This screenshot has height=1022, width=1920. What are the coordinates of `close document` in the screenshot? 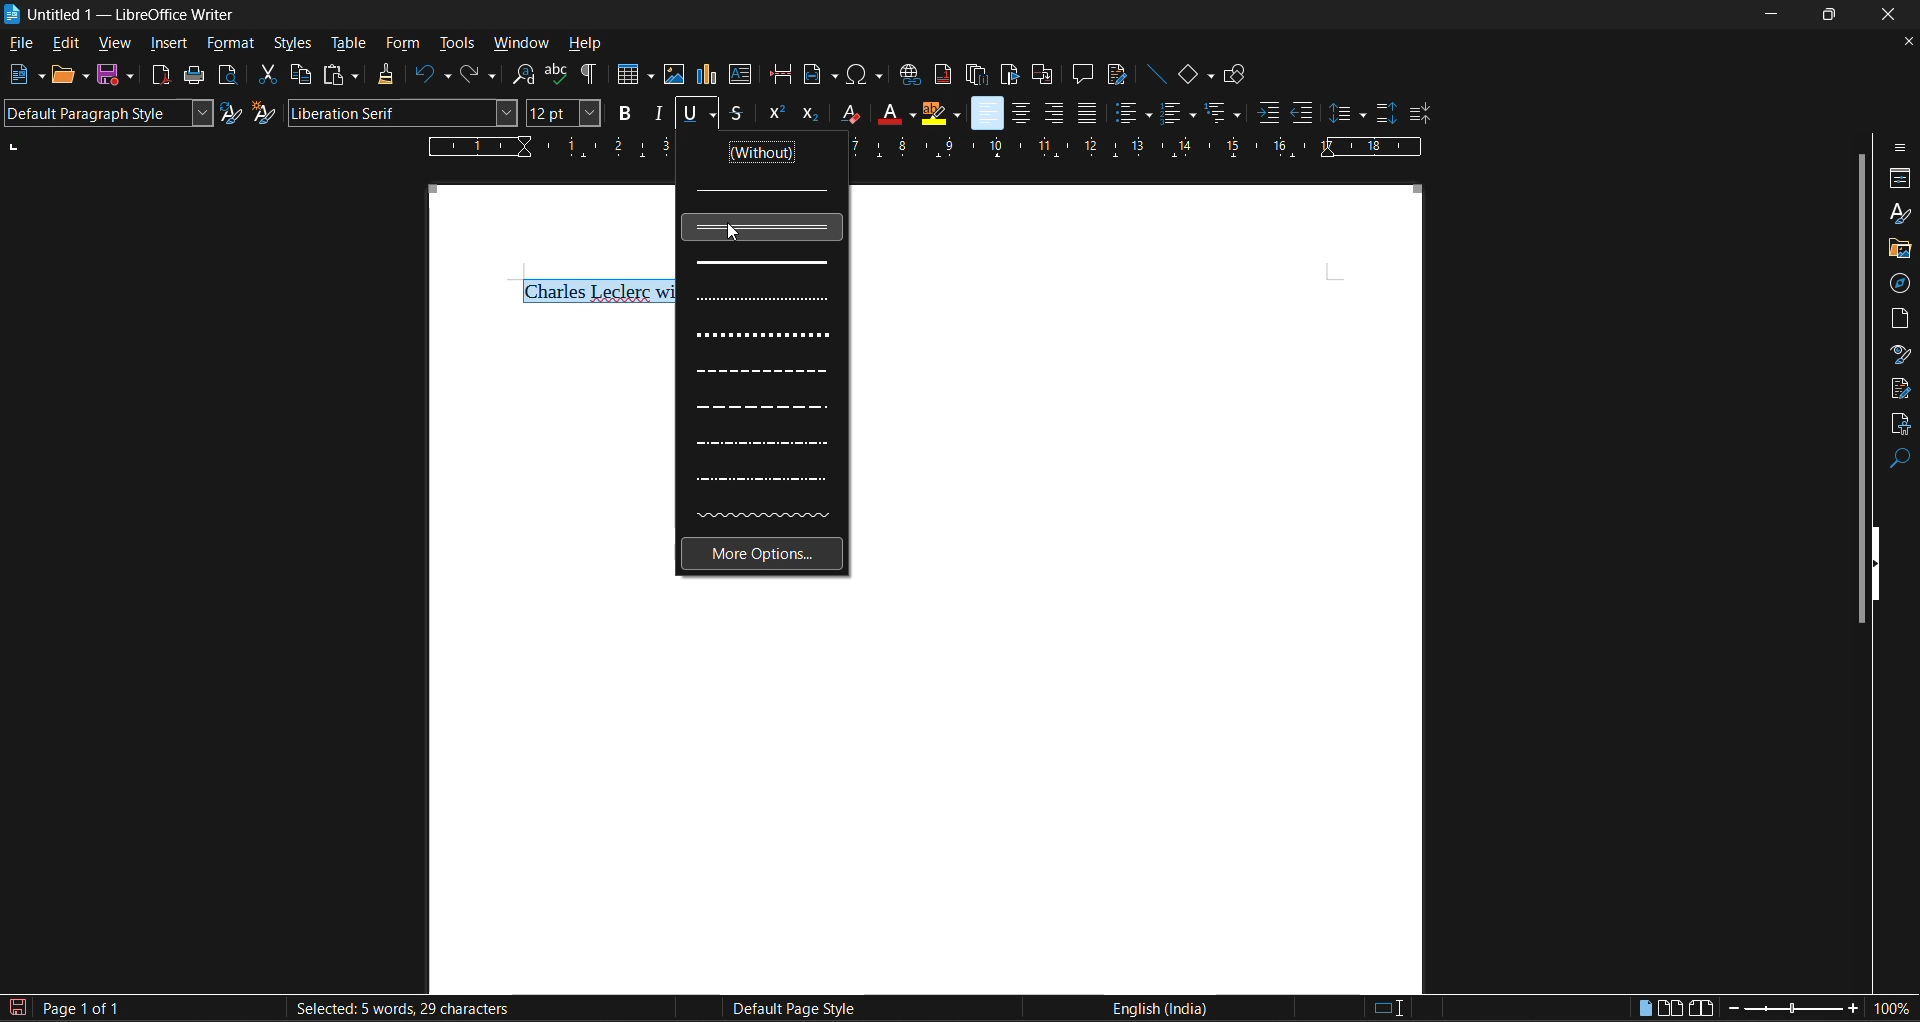 It's located at (1902, 42).